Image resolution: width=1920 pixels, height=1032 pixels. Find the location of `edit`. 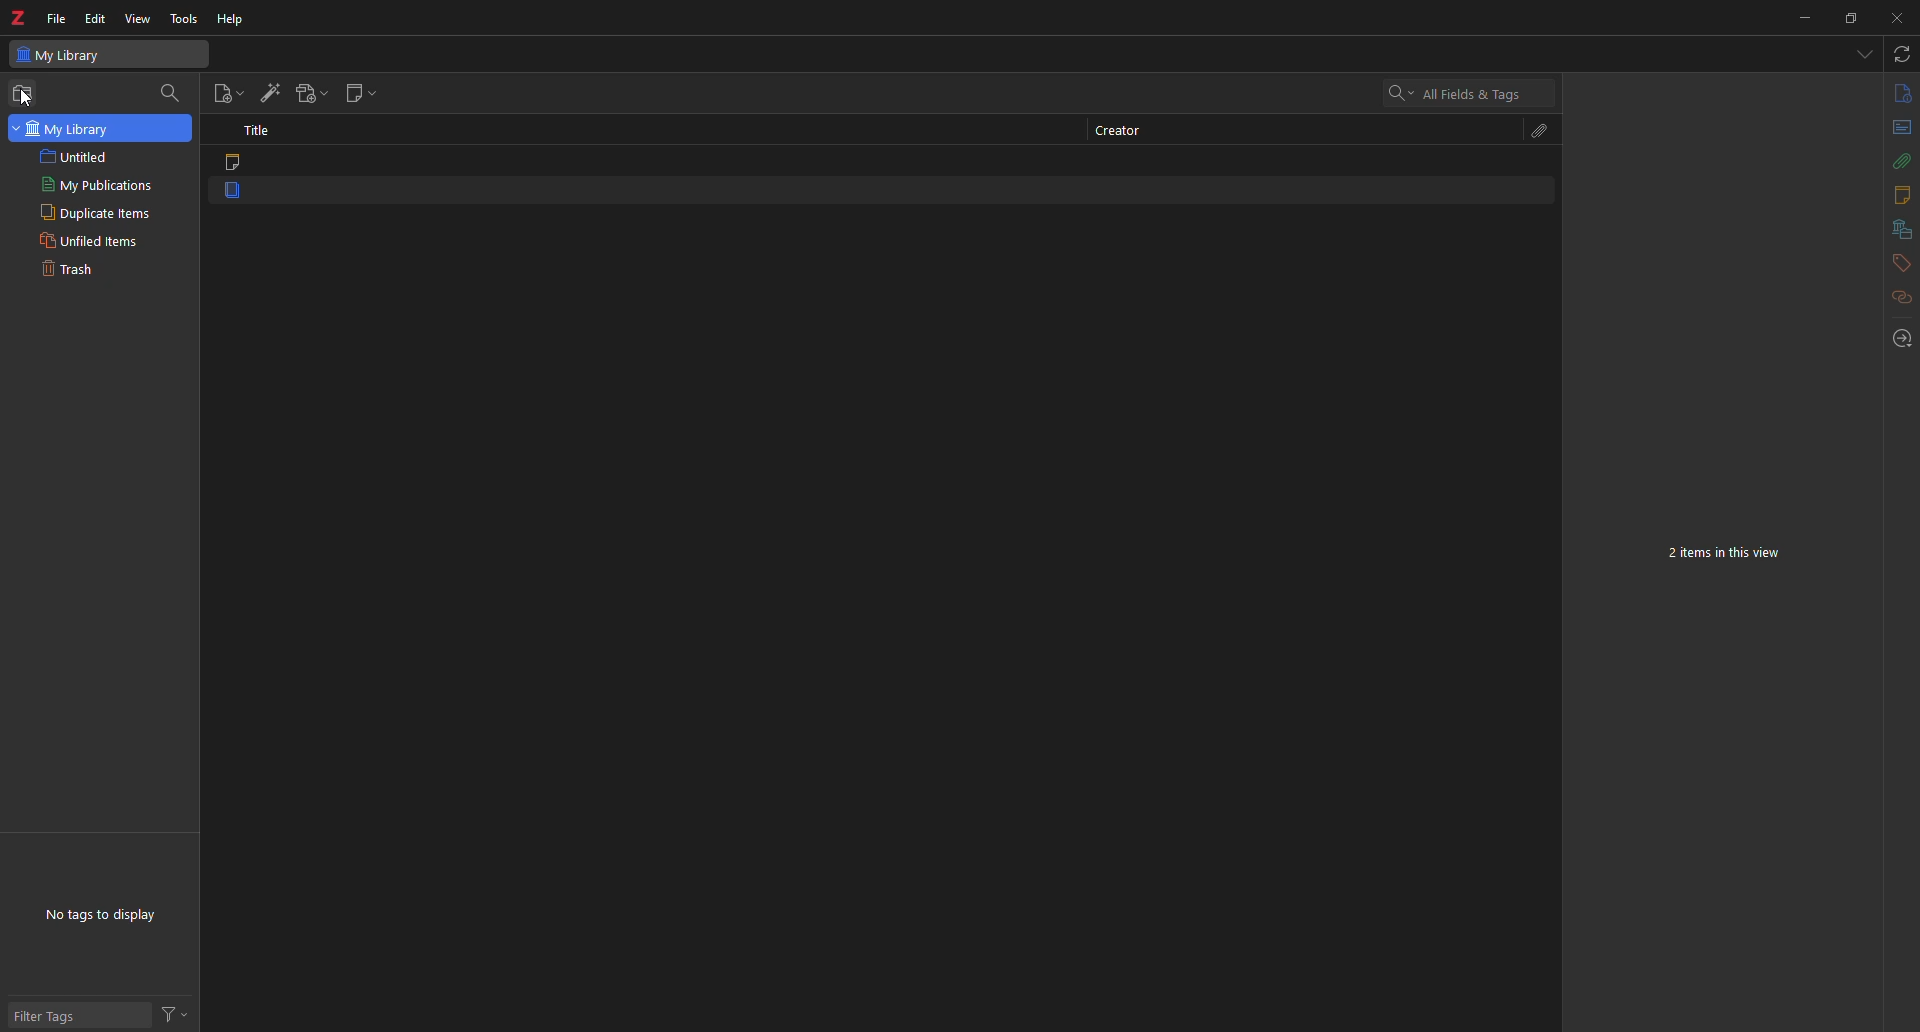

edit is located at coordinates (94, 18).